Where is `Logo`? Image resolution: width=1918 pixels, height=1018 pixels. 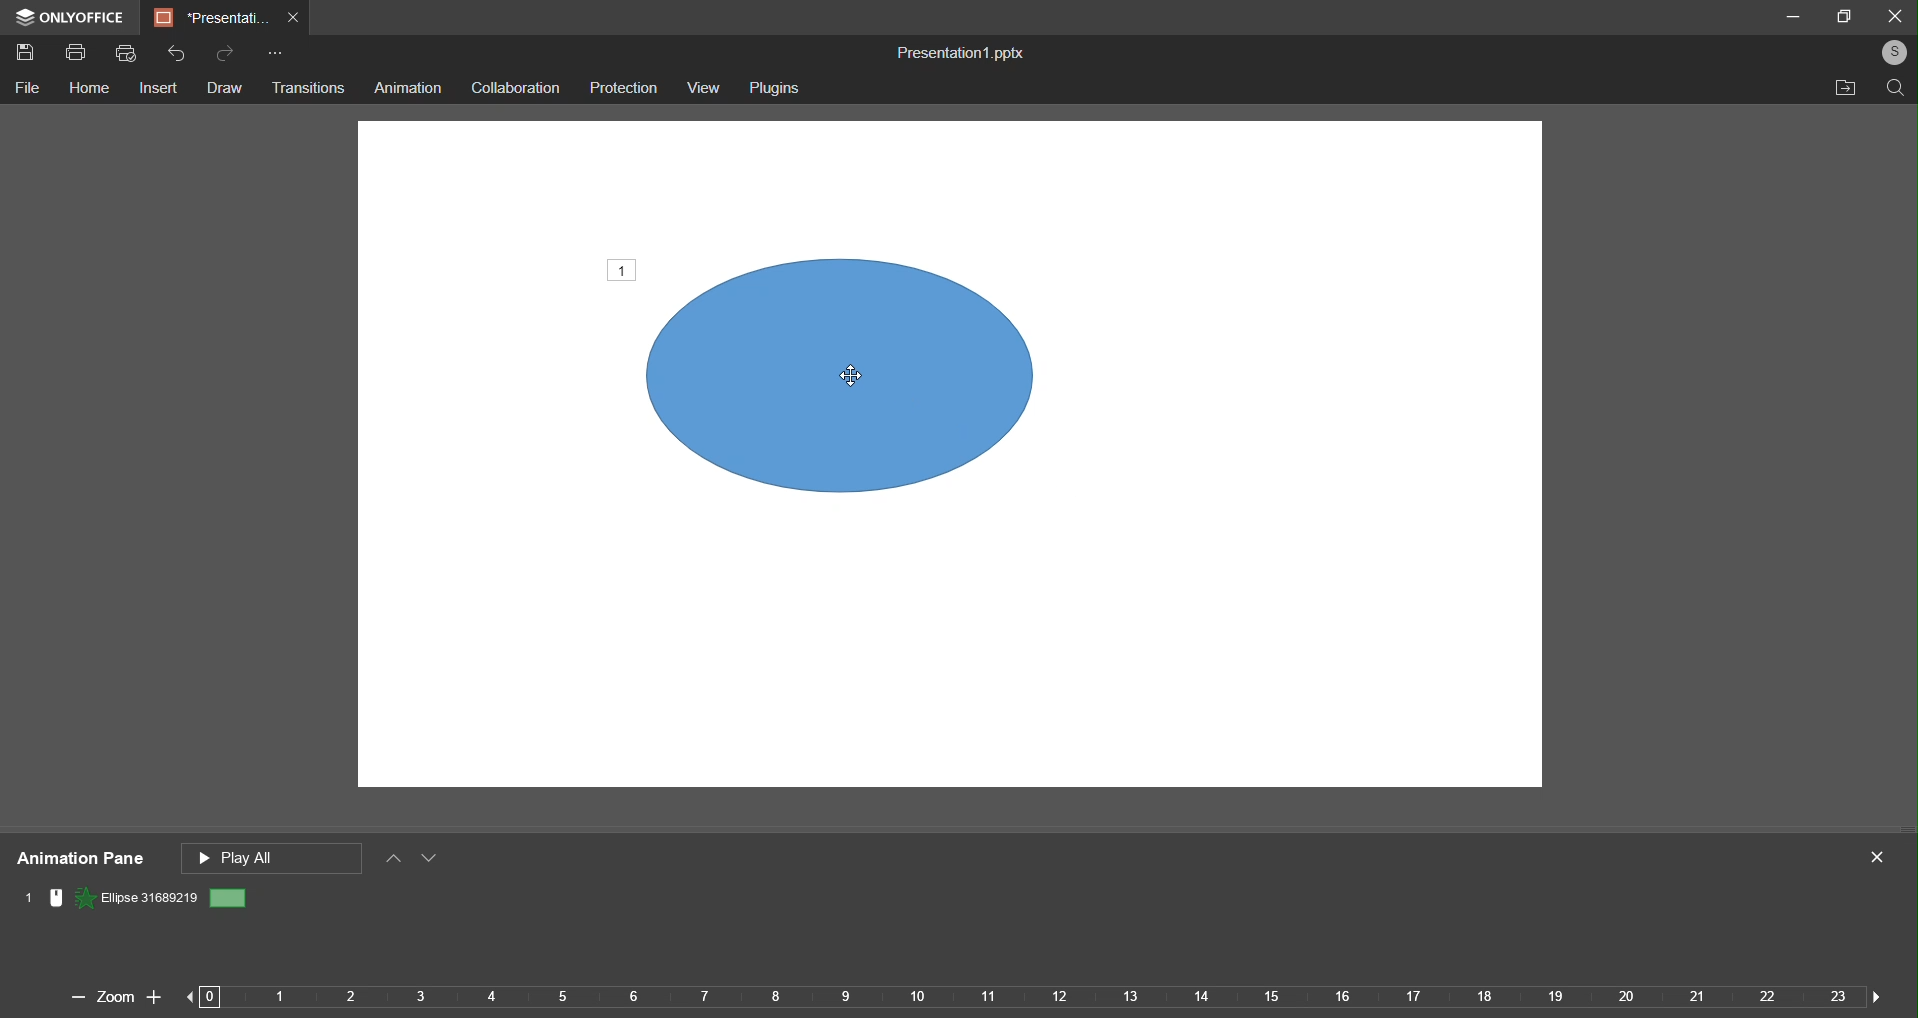
Logo is located at coordinates (70, 17).